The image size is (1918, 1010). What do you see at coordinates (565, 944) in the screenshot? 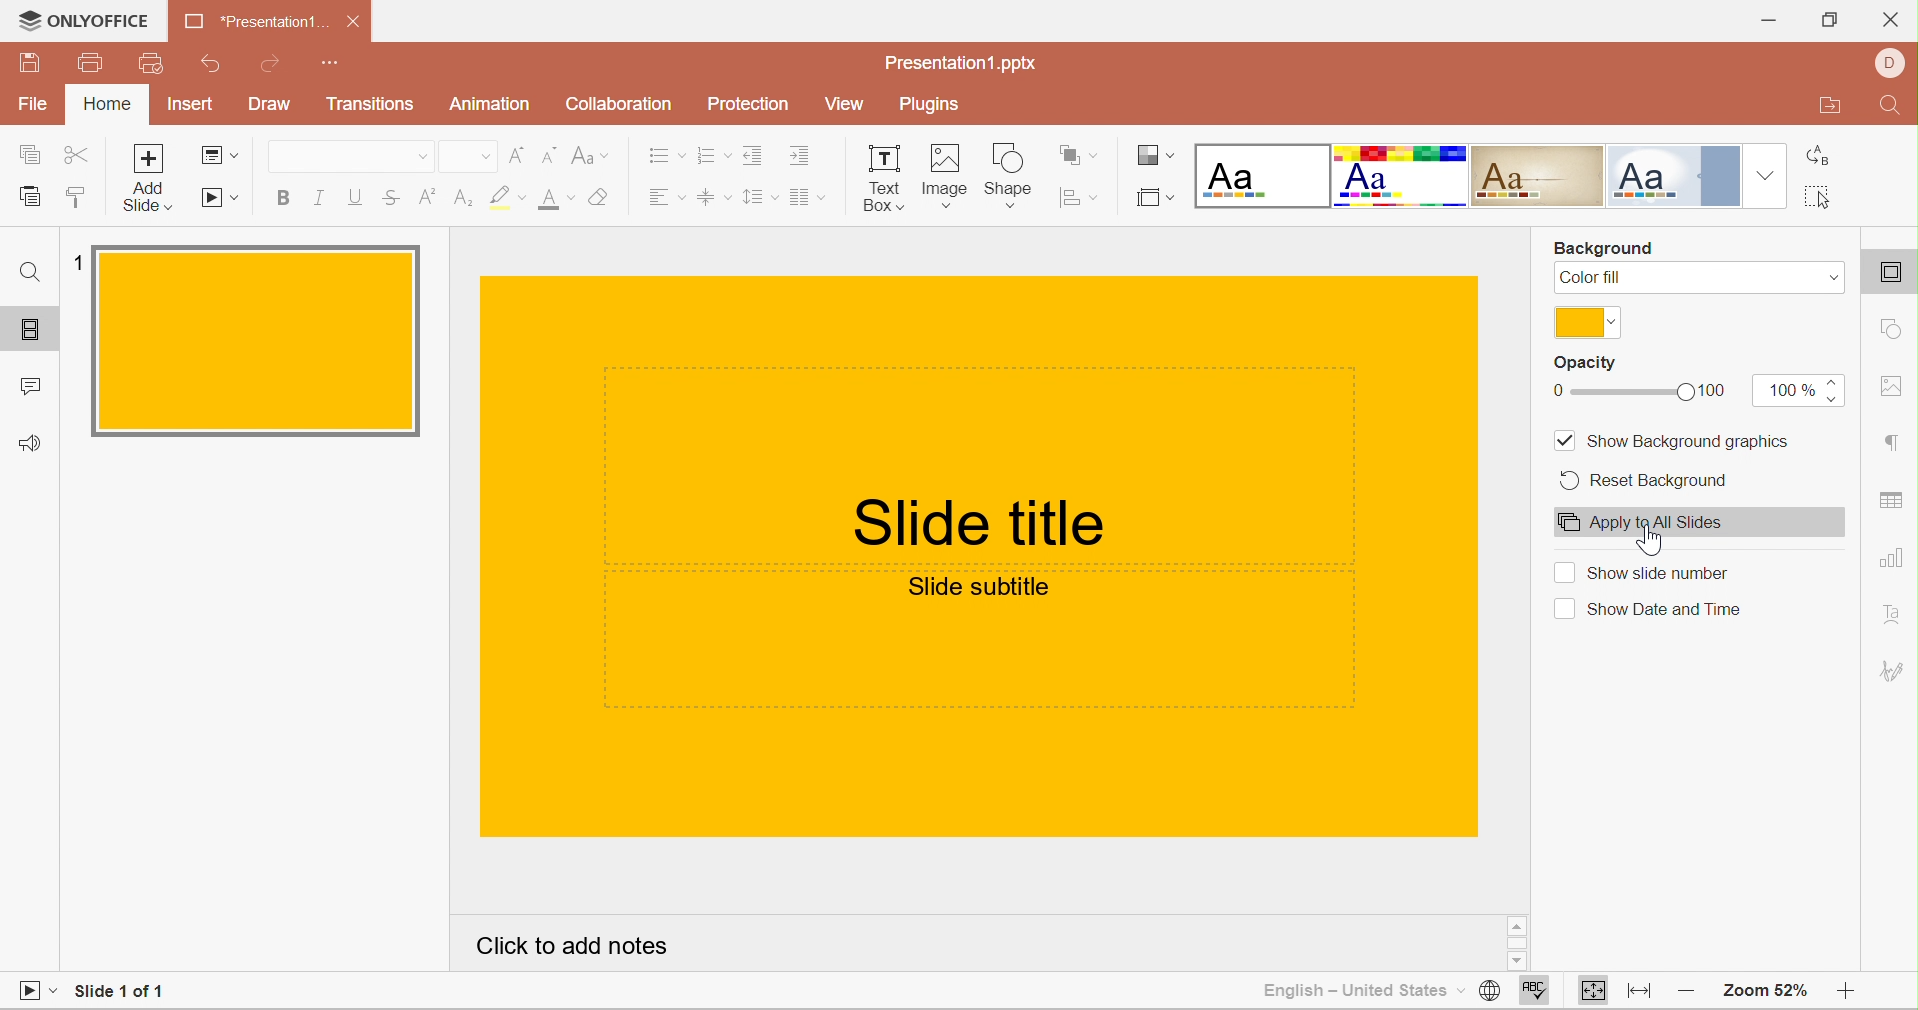
I see `Click to add notes` at bounding box center [565, 944].